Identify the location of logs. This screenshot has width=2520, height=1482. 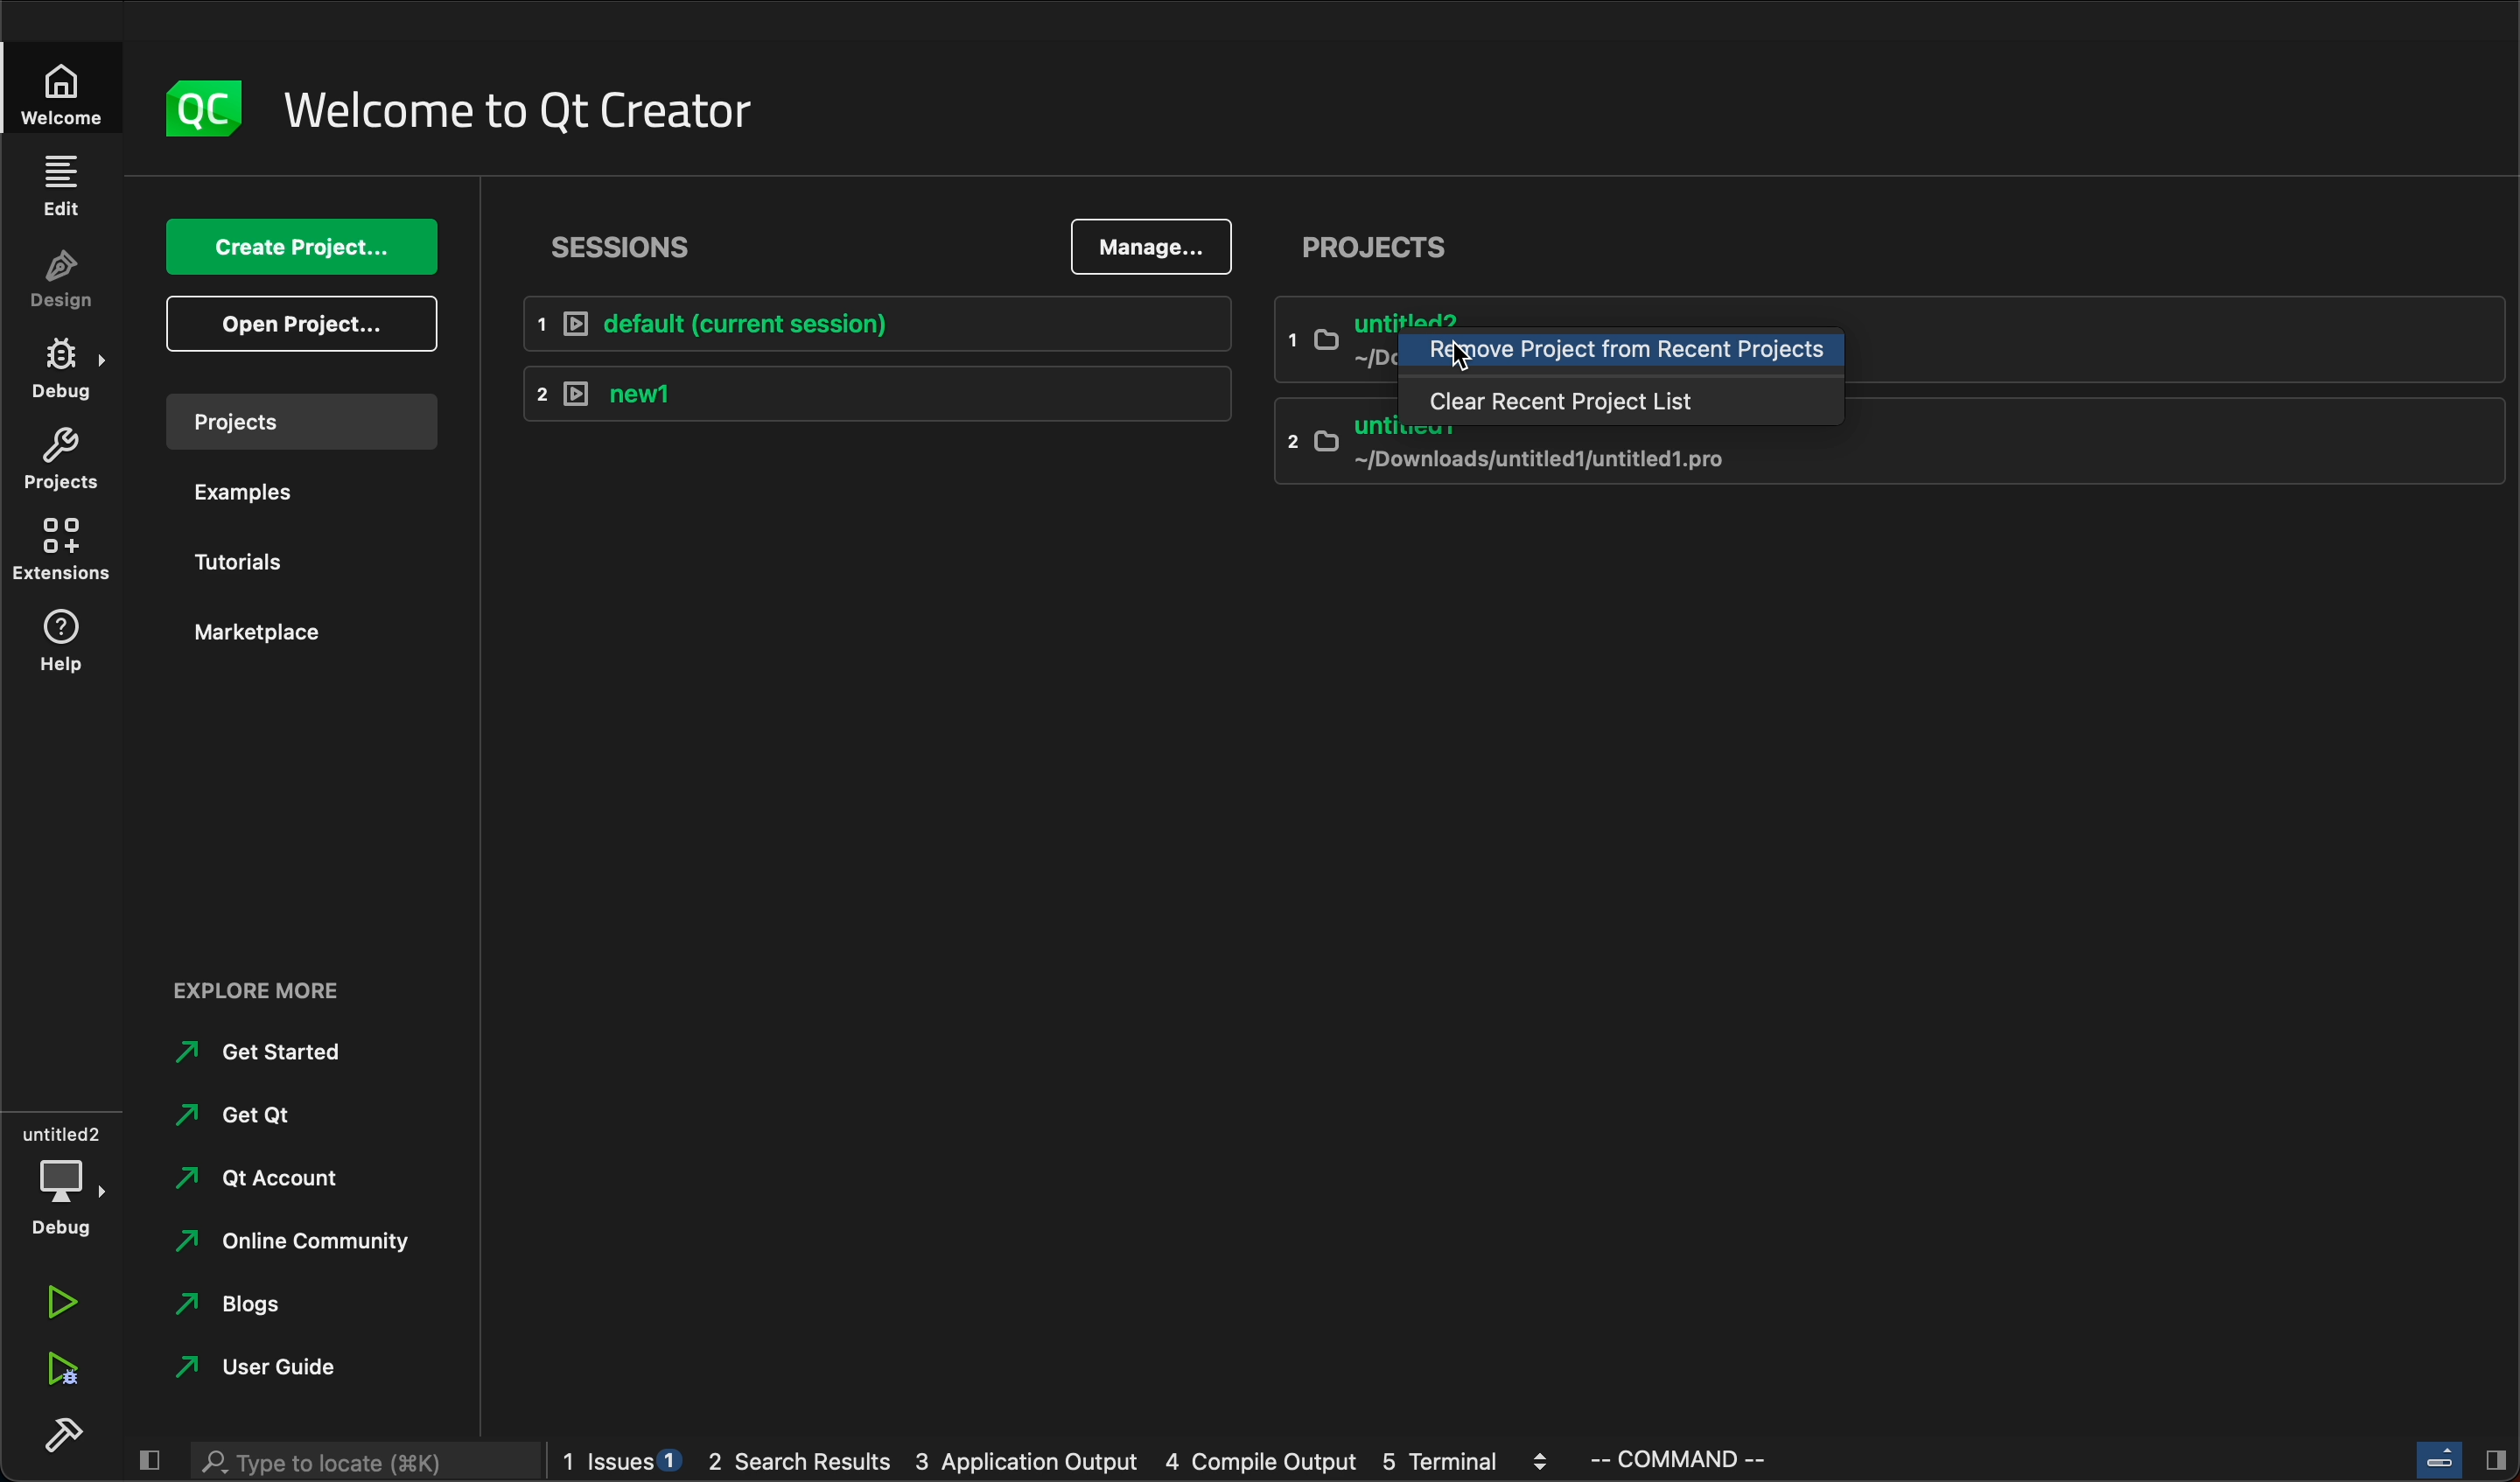
(1169, 1460).